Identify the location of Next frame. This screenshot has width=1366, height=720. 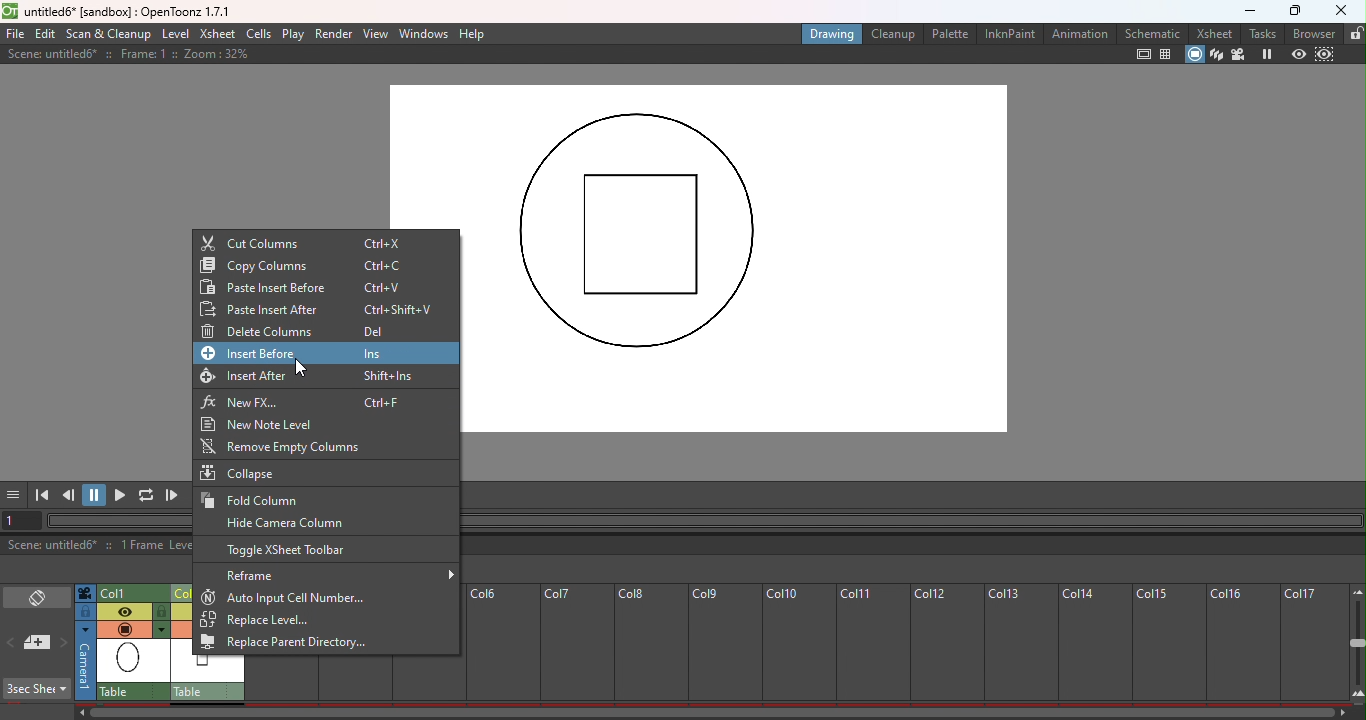
(172, 496).